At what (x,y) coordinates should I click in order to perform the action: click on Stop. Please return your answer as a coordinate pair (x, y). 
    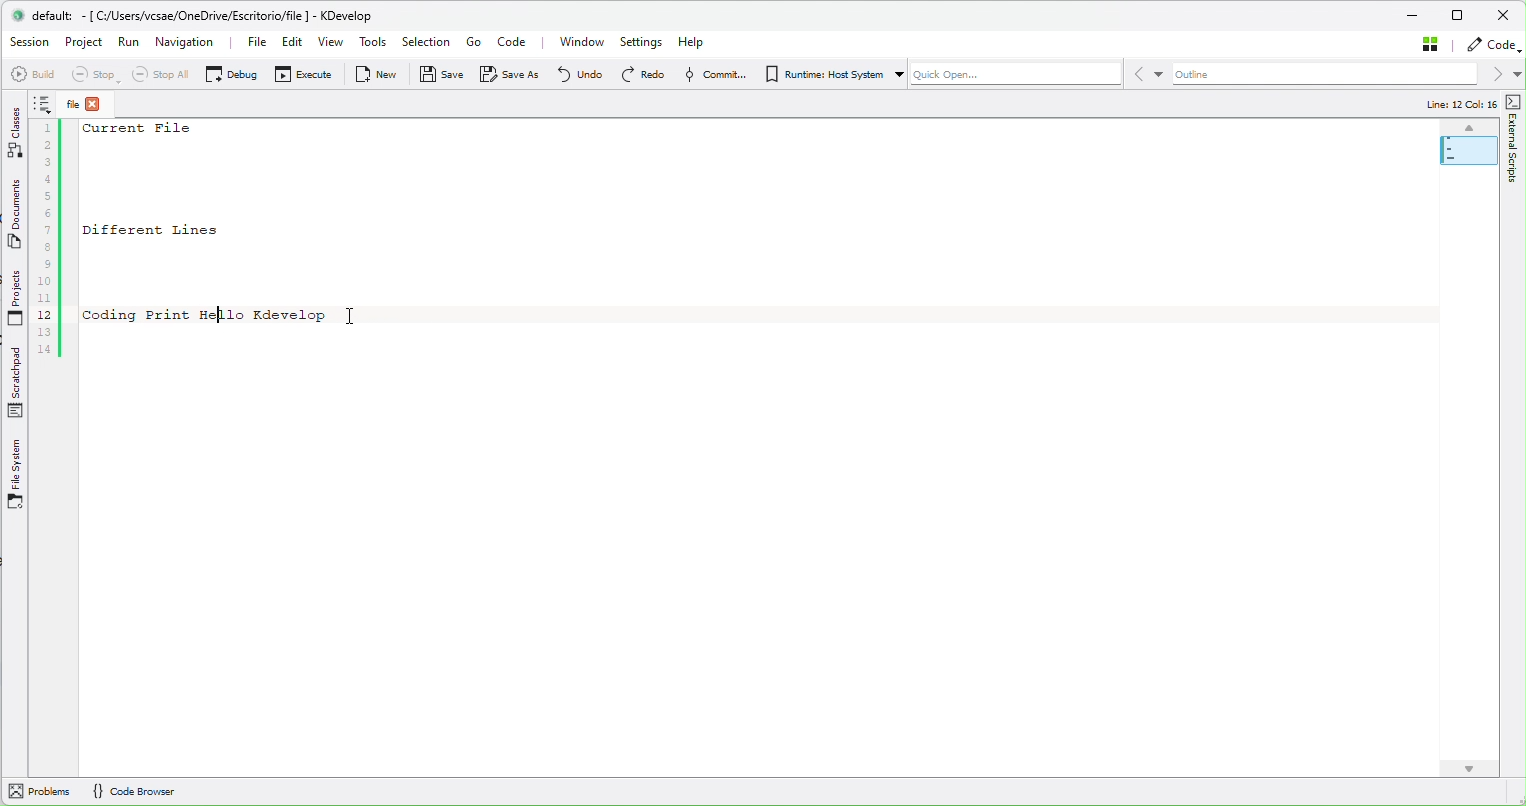
    Looking at the image, I should click on (95, 74).